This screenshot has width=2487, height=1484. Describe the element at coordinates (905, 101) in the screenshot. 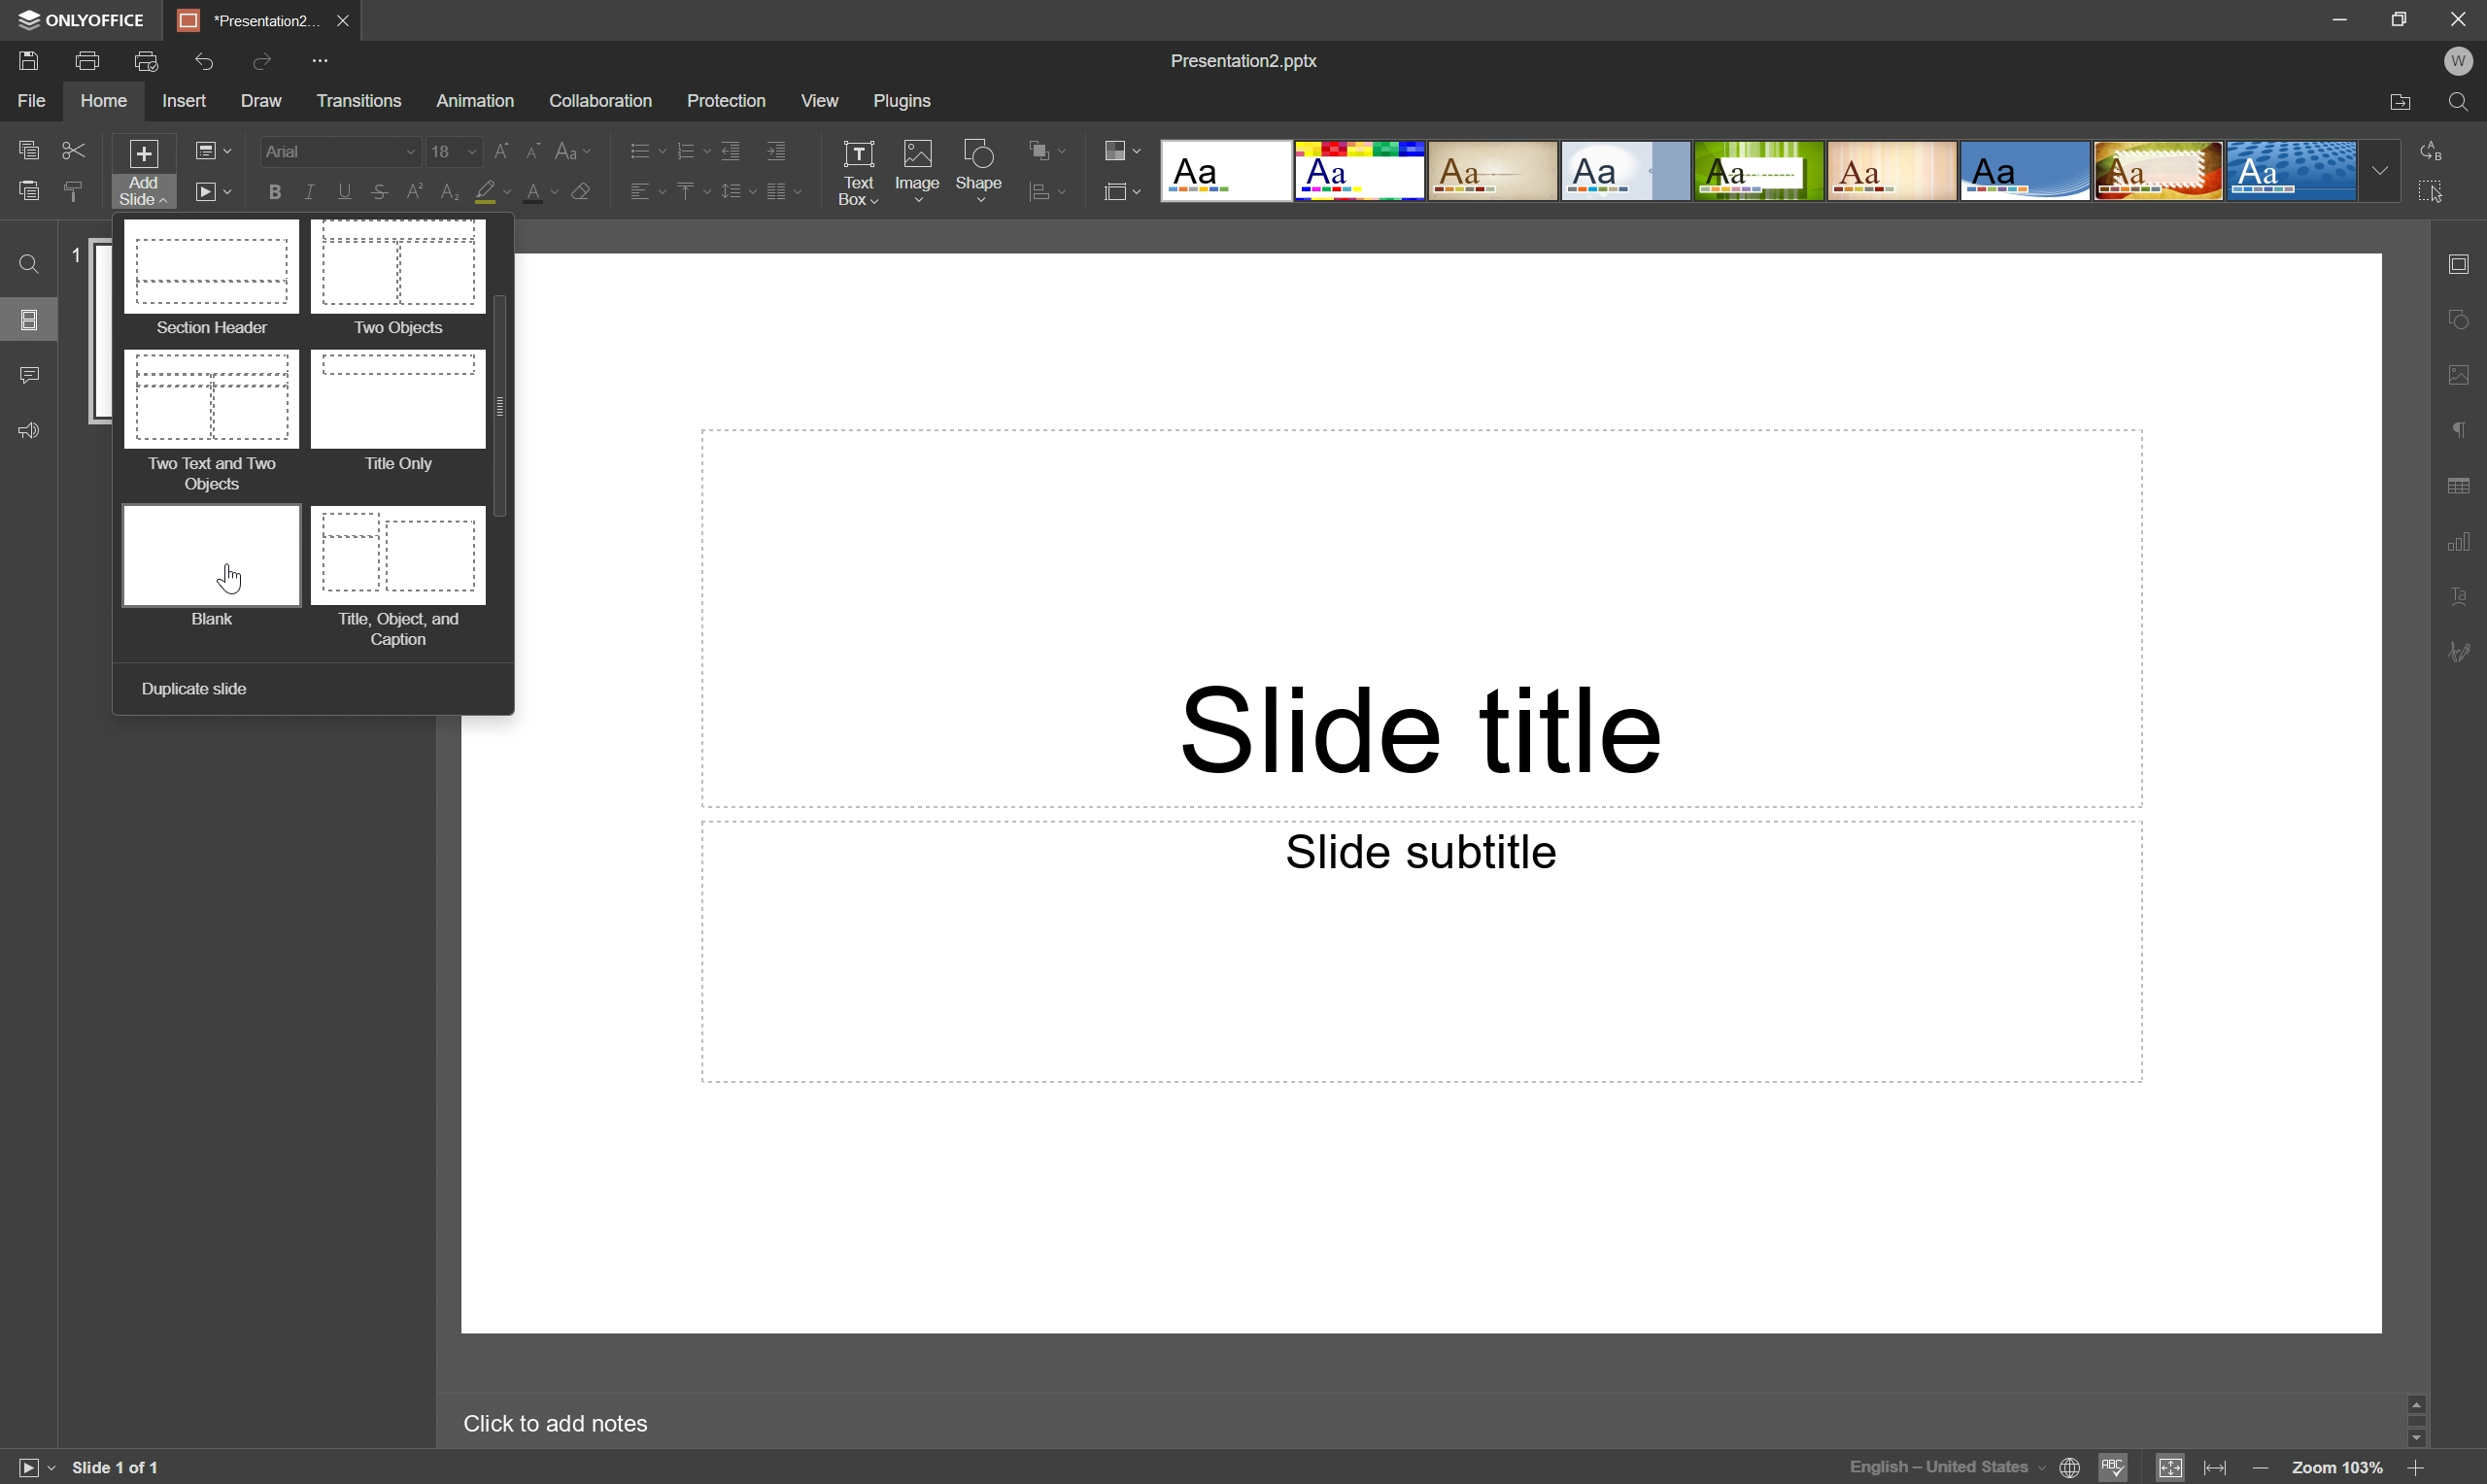

I see `Plugins` at that location.